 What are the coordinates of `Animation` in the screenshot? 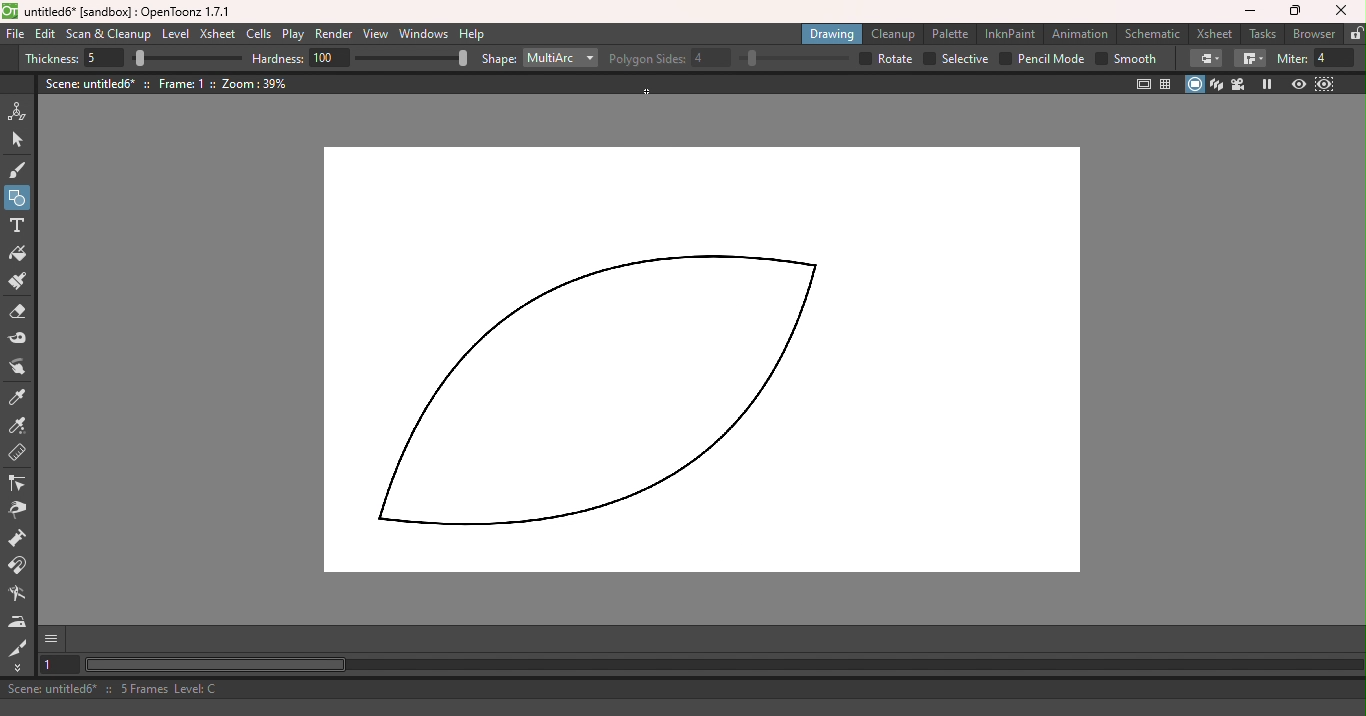 It's located at (1080, 32).